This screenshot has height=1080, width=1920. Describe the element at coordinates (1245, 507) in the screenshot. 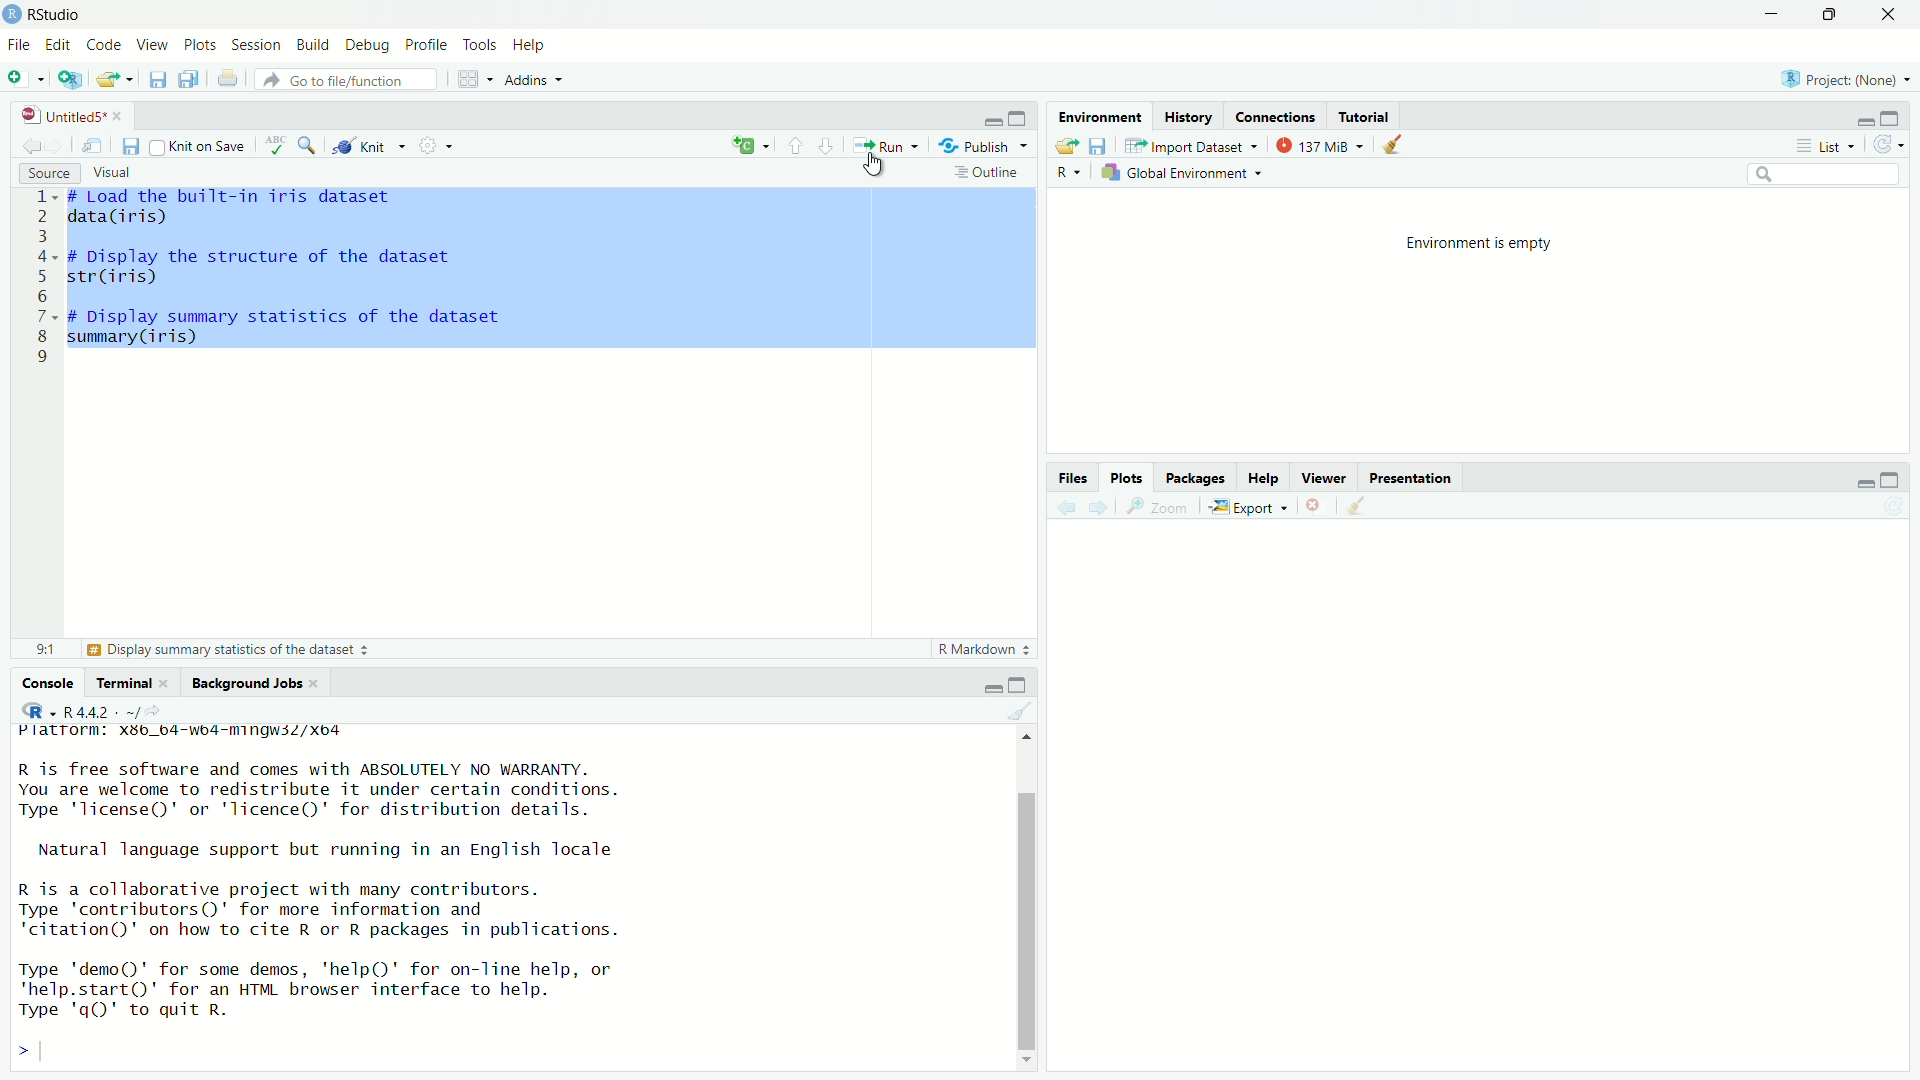

I see `Export` at that location.